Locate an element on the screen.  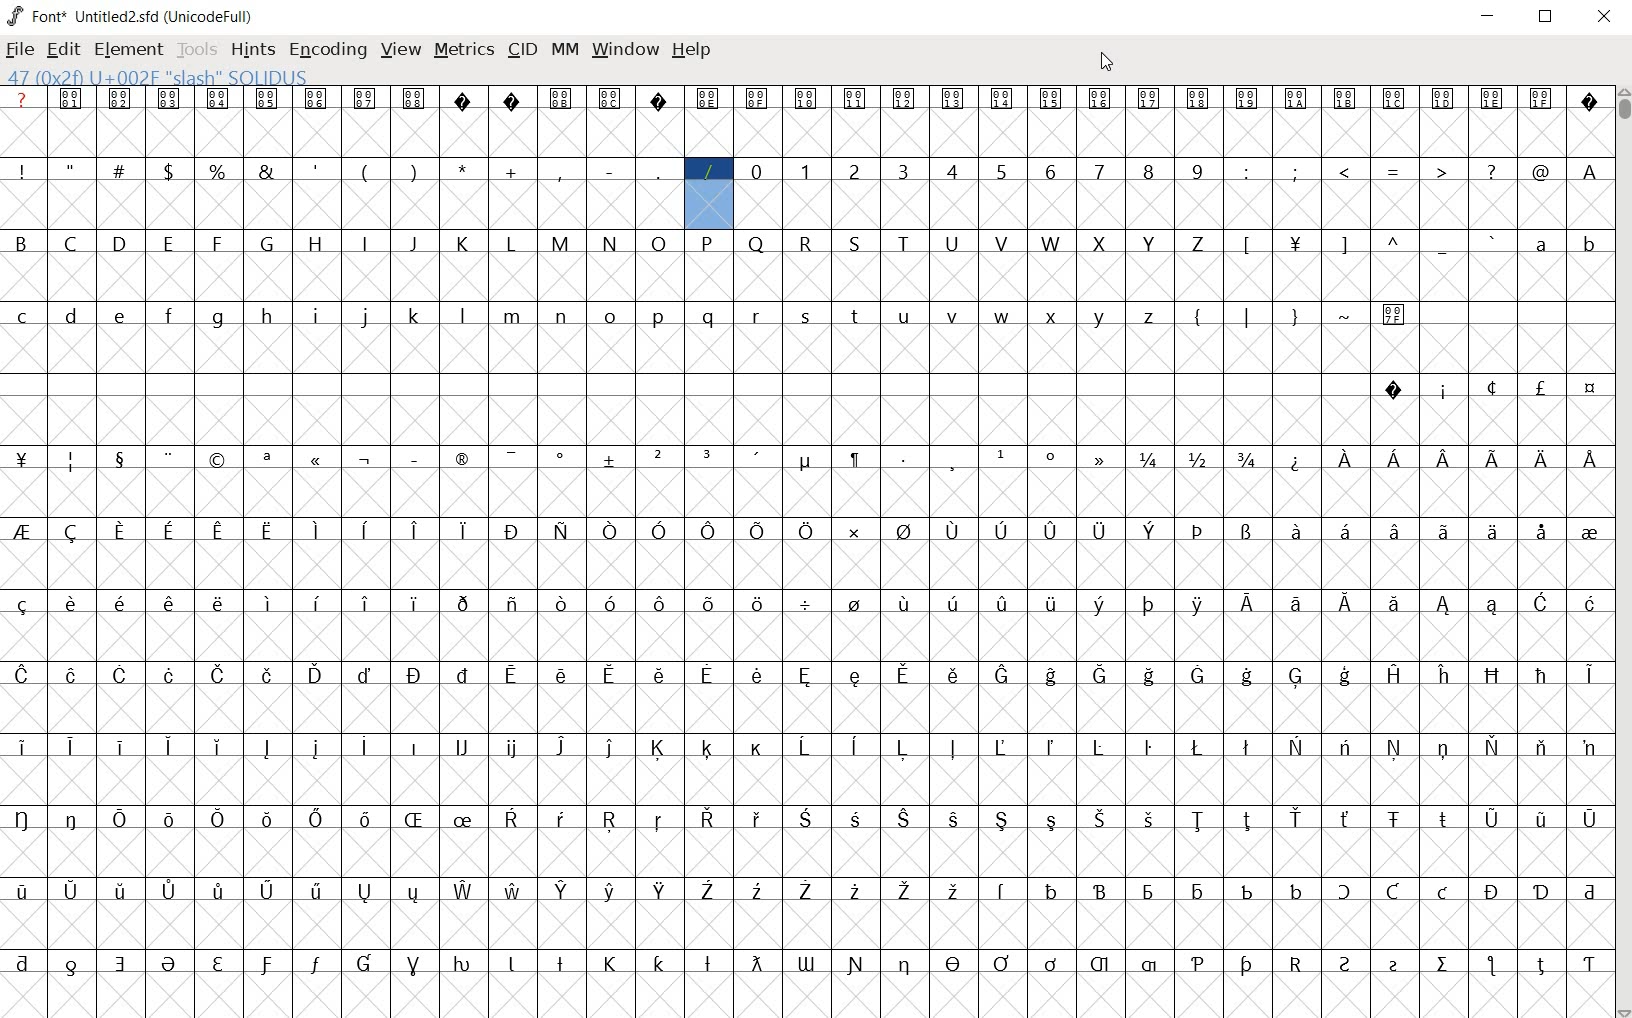
glyph is located at coordinates (1099, 171).